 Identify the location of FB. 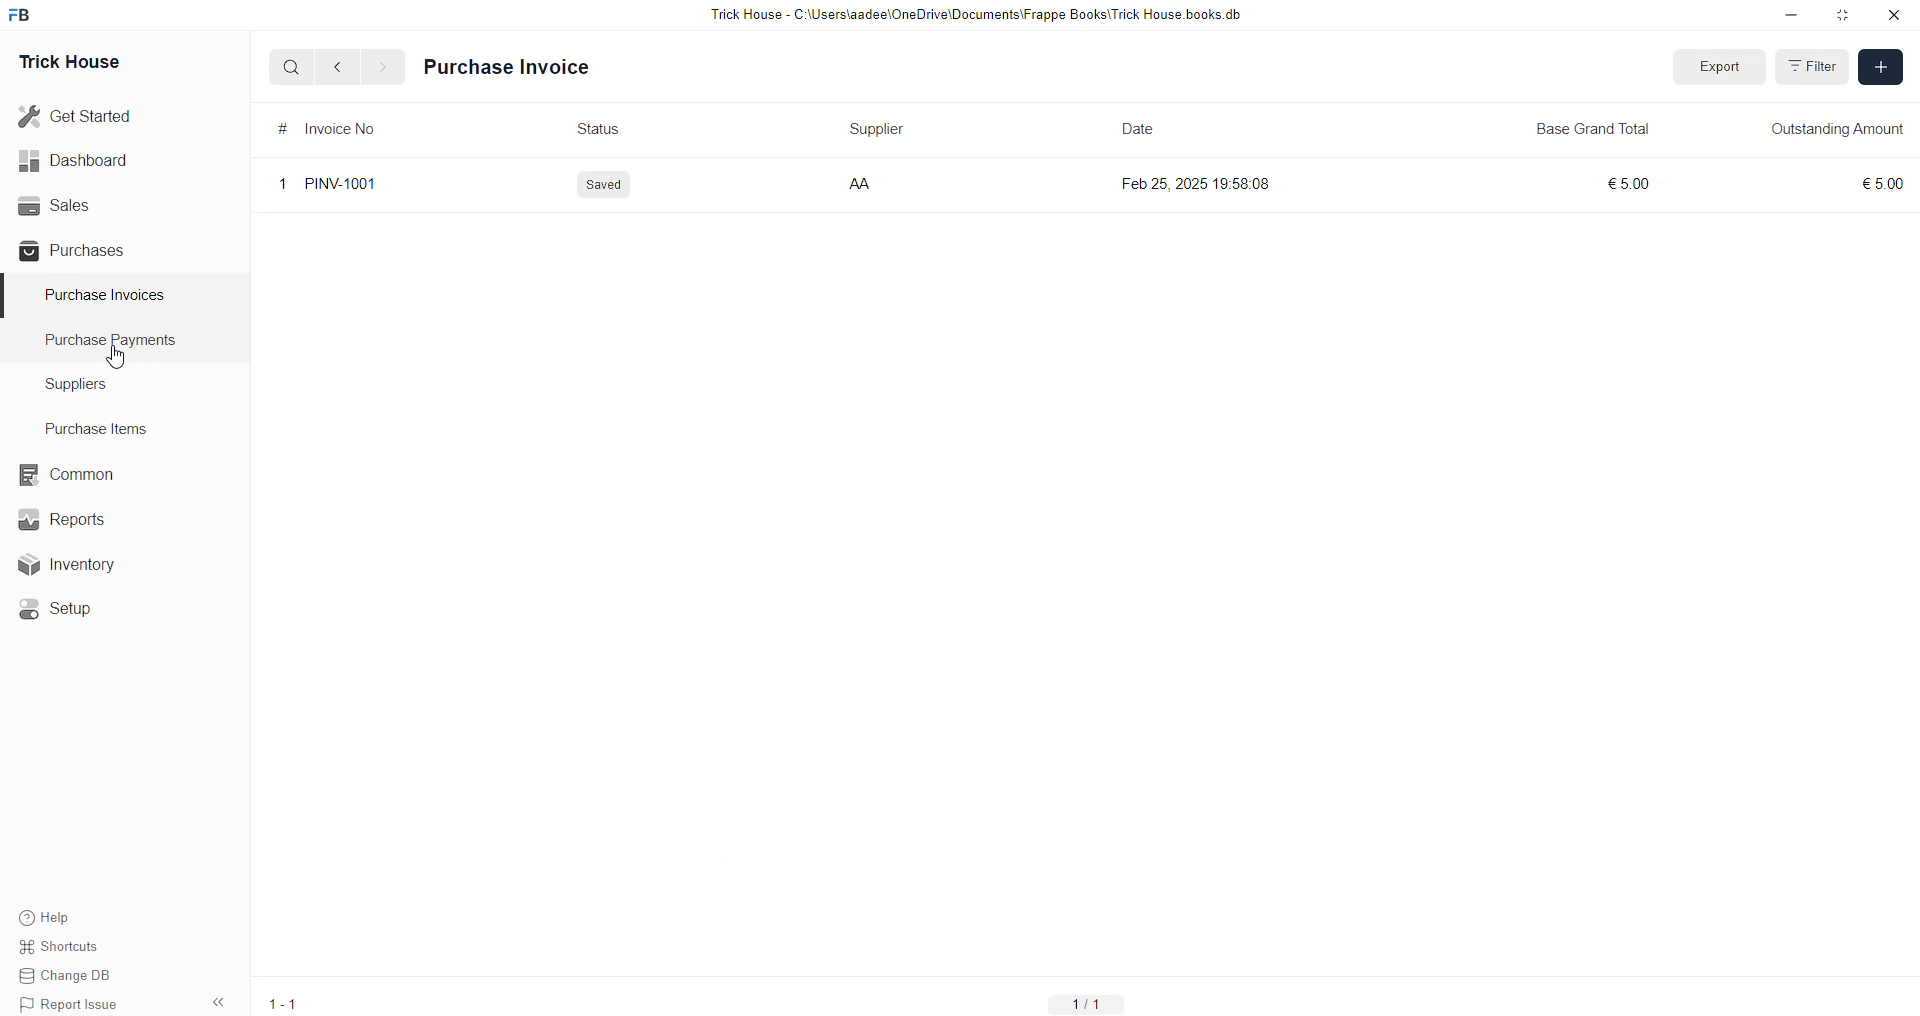
(23, 13).